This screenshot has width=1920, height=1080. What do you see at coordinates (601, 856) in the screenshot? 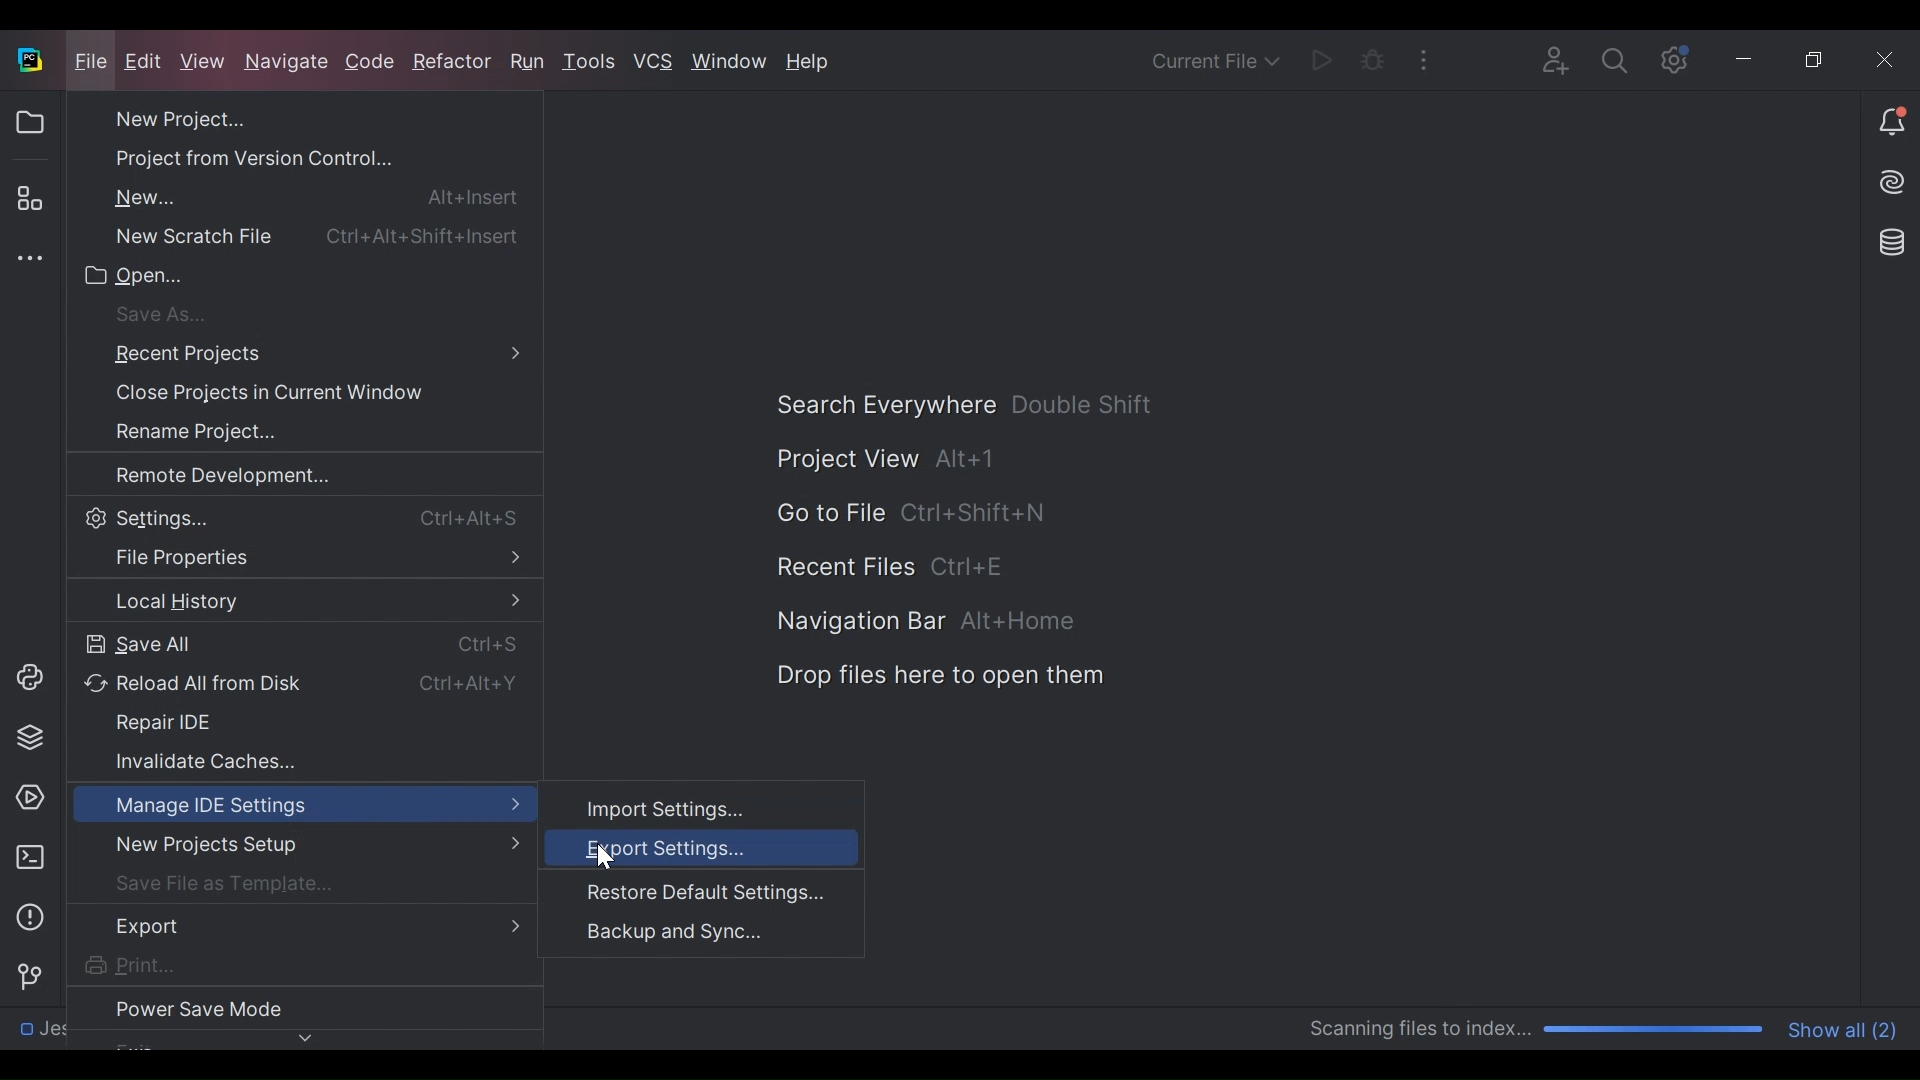
I see `Cursor` at bounding box center [601, 856].